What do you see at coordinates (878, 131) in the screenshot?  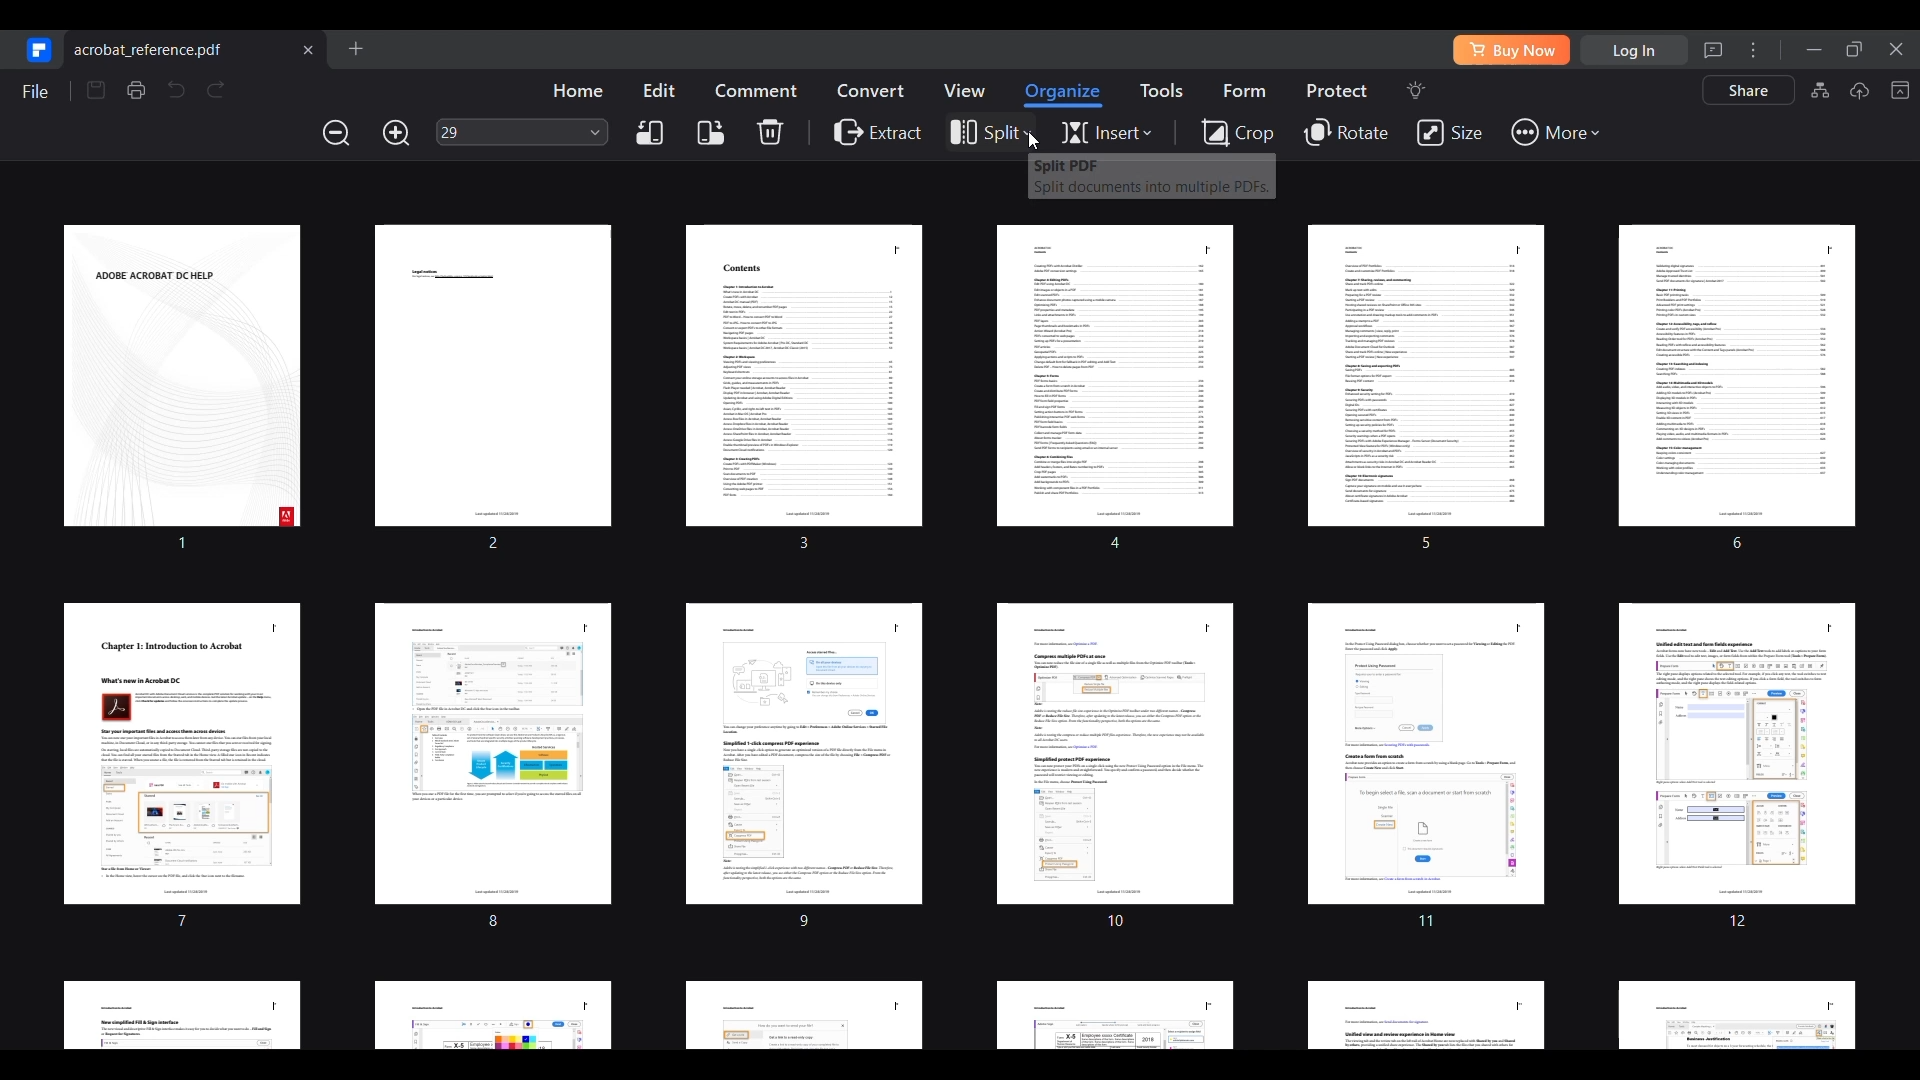 I see `Extract PDF` at bounding box center [878, 131].